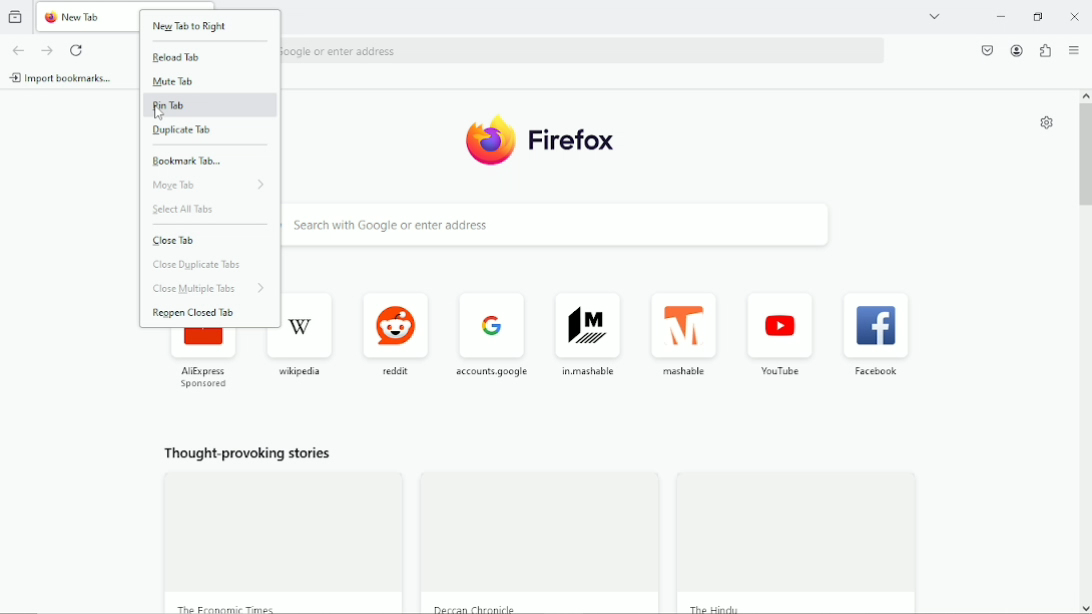 The height and width of the screenshot is (614, 1092). I want to click on open application menu, so click(1074, 51).